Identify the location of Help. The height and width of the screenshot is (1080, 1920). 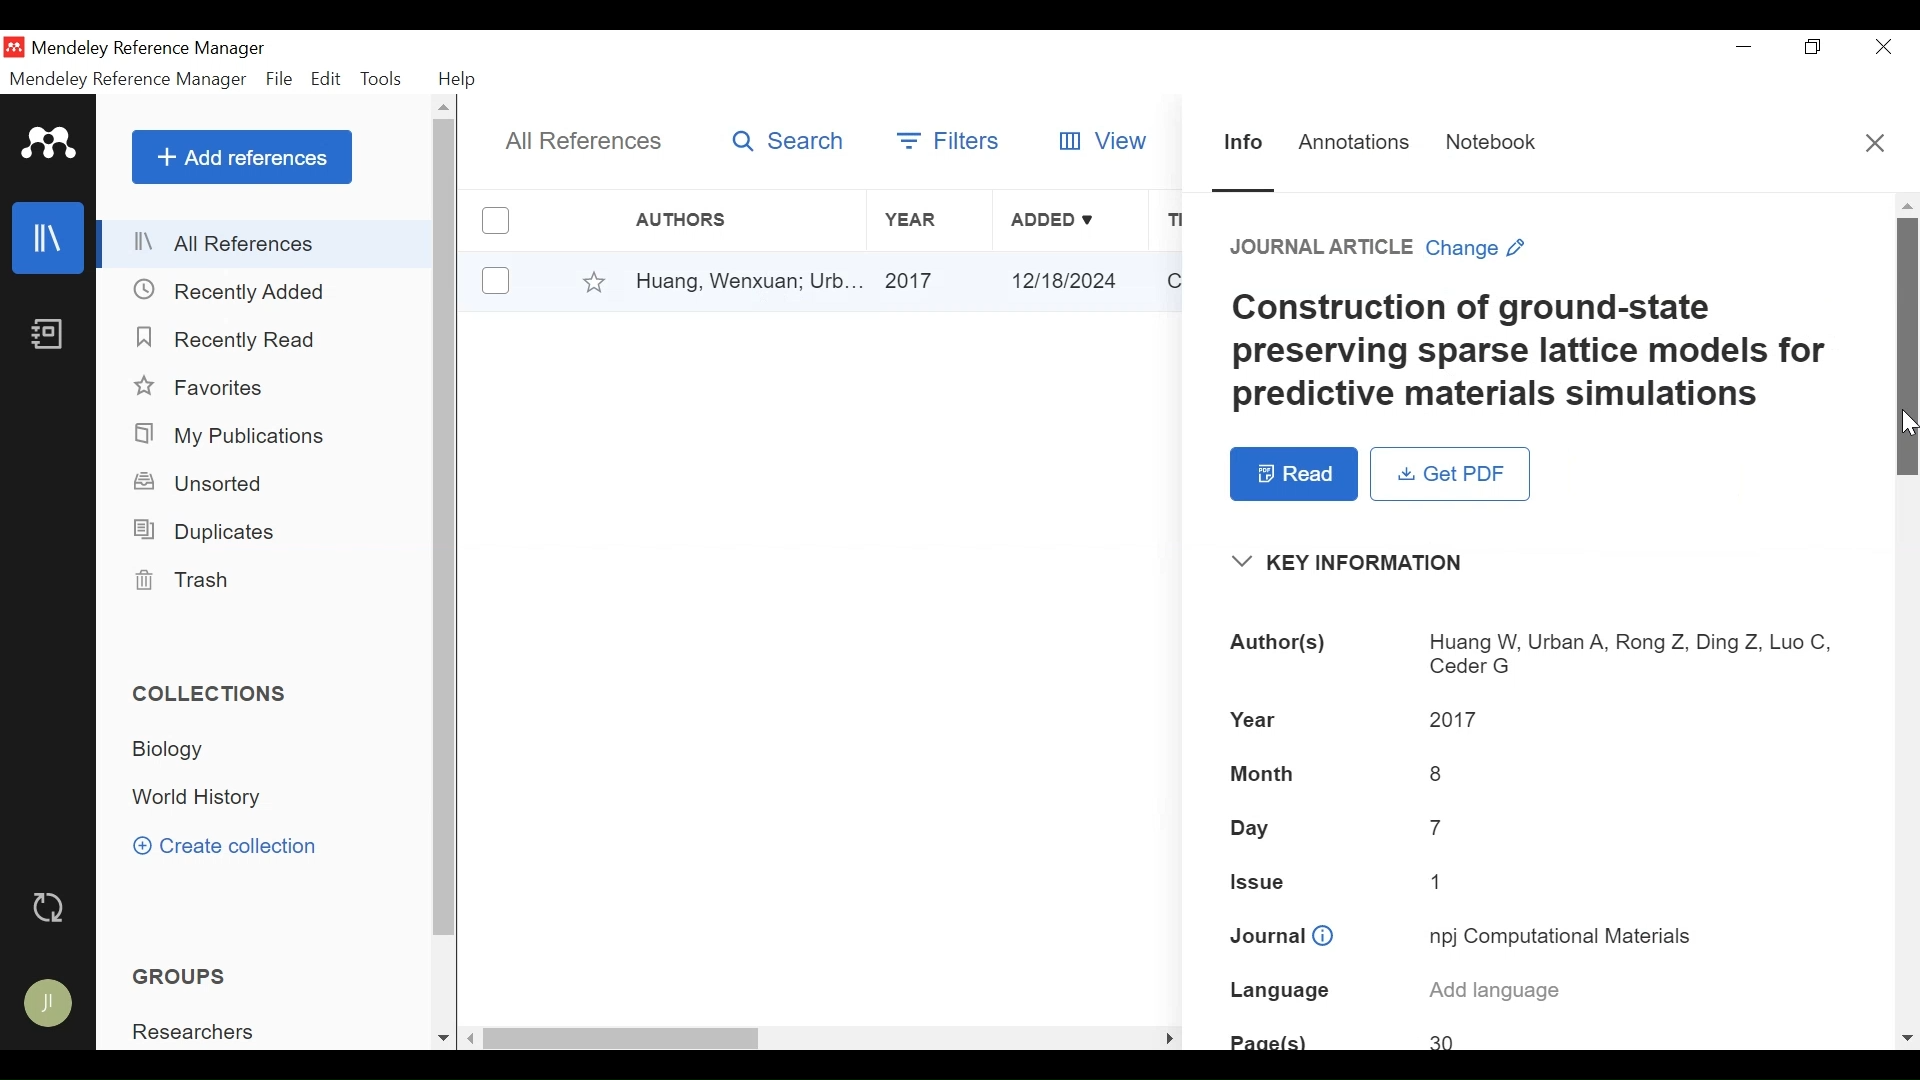
(460, 79).